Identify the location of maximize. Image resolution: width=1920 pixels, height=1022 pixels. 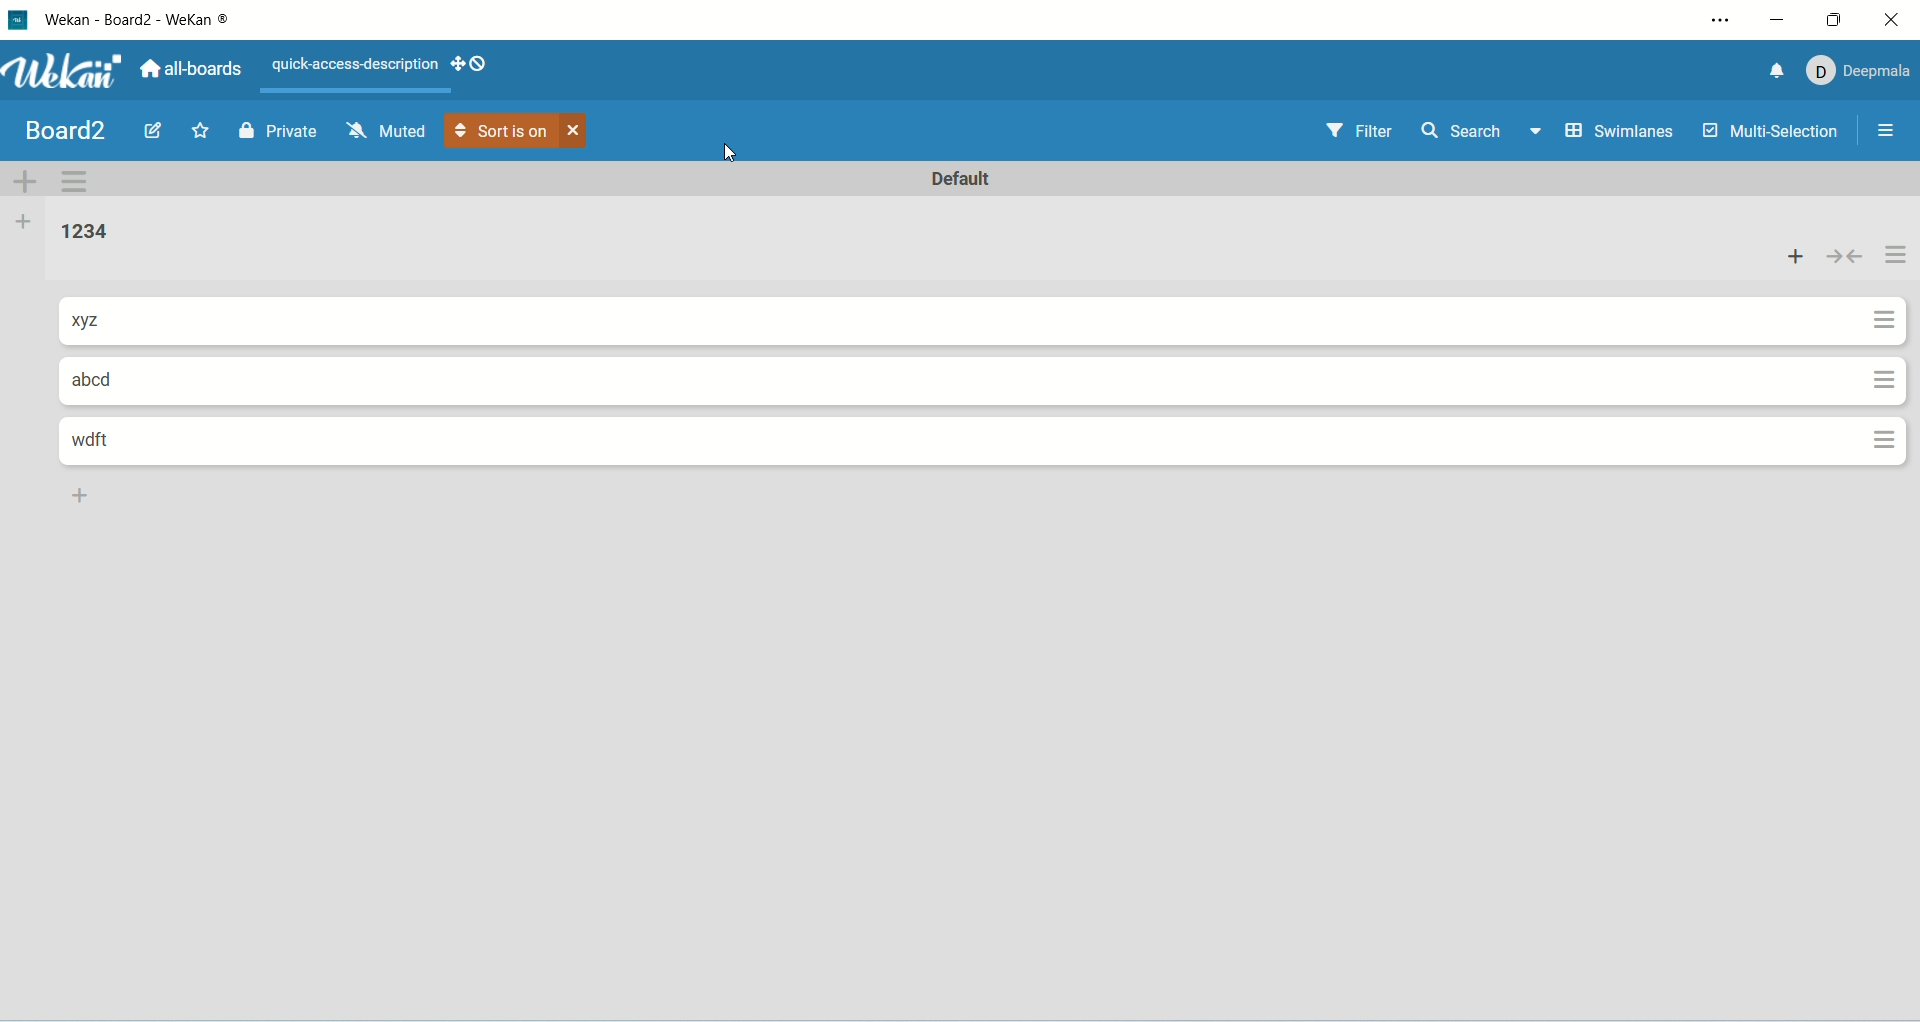
(1838, 18).